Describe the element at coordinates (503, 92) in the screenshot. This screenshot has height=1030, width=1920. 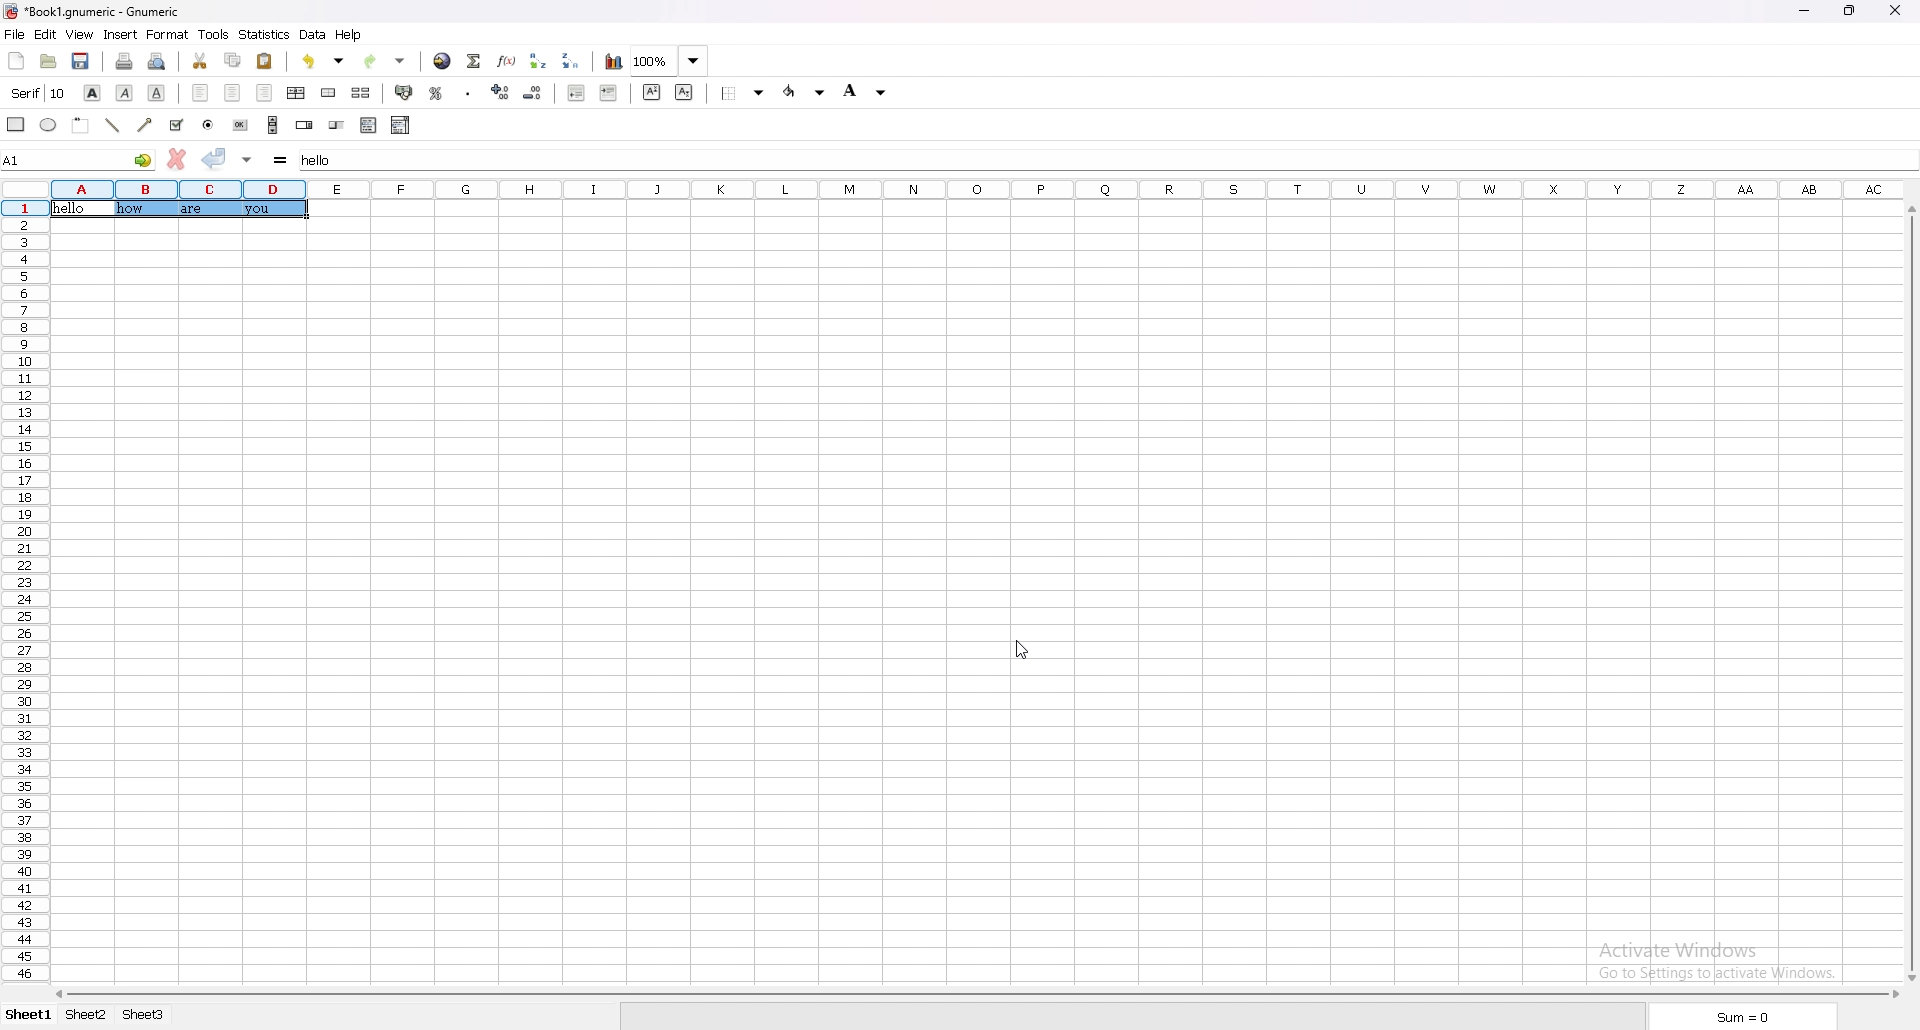
I see `increase decimal` at that location.